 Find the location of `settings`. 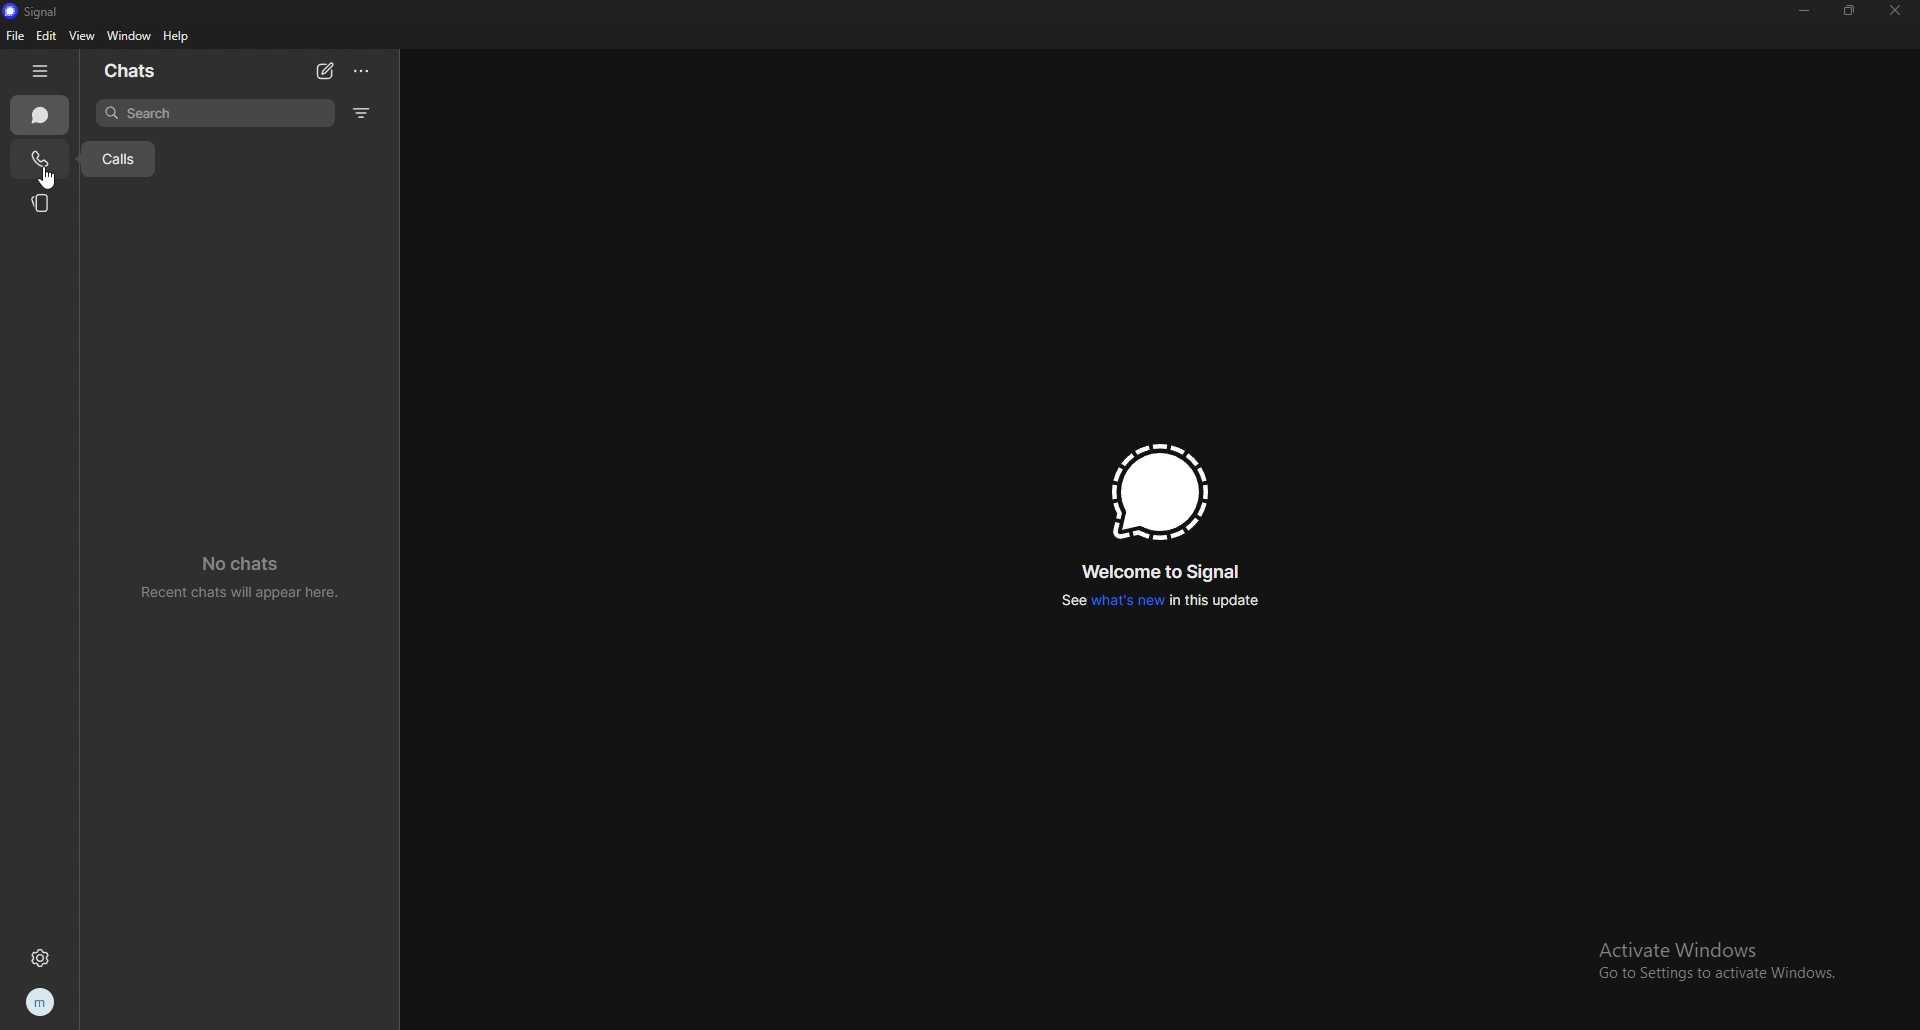

settings is located at coordinates (40, 957).